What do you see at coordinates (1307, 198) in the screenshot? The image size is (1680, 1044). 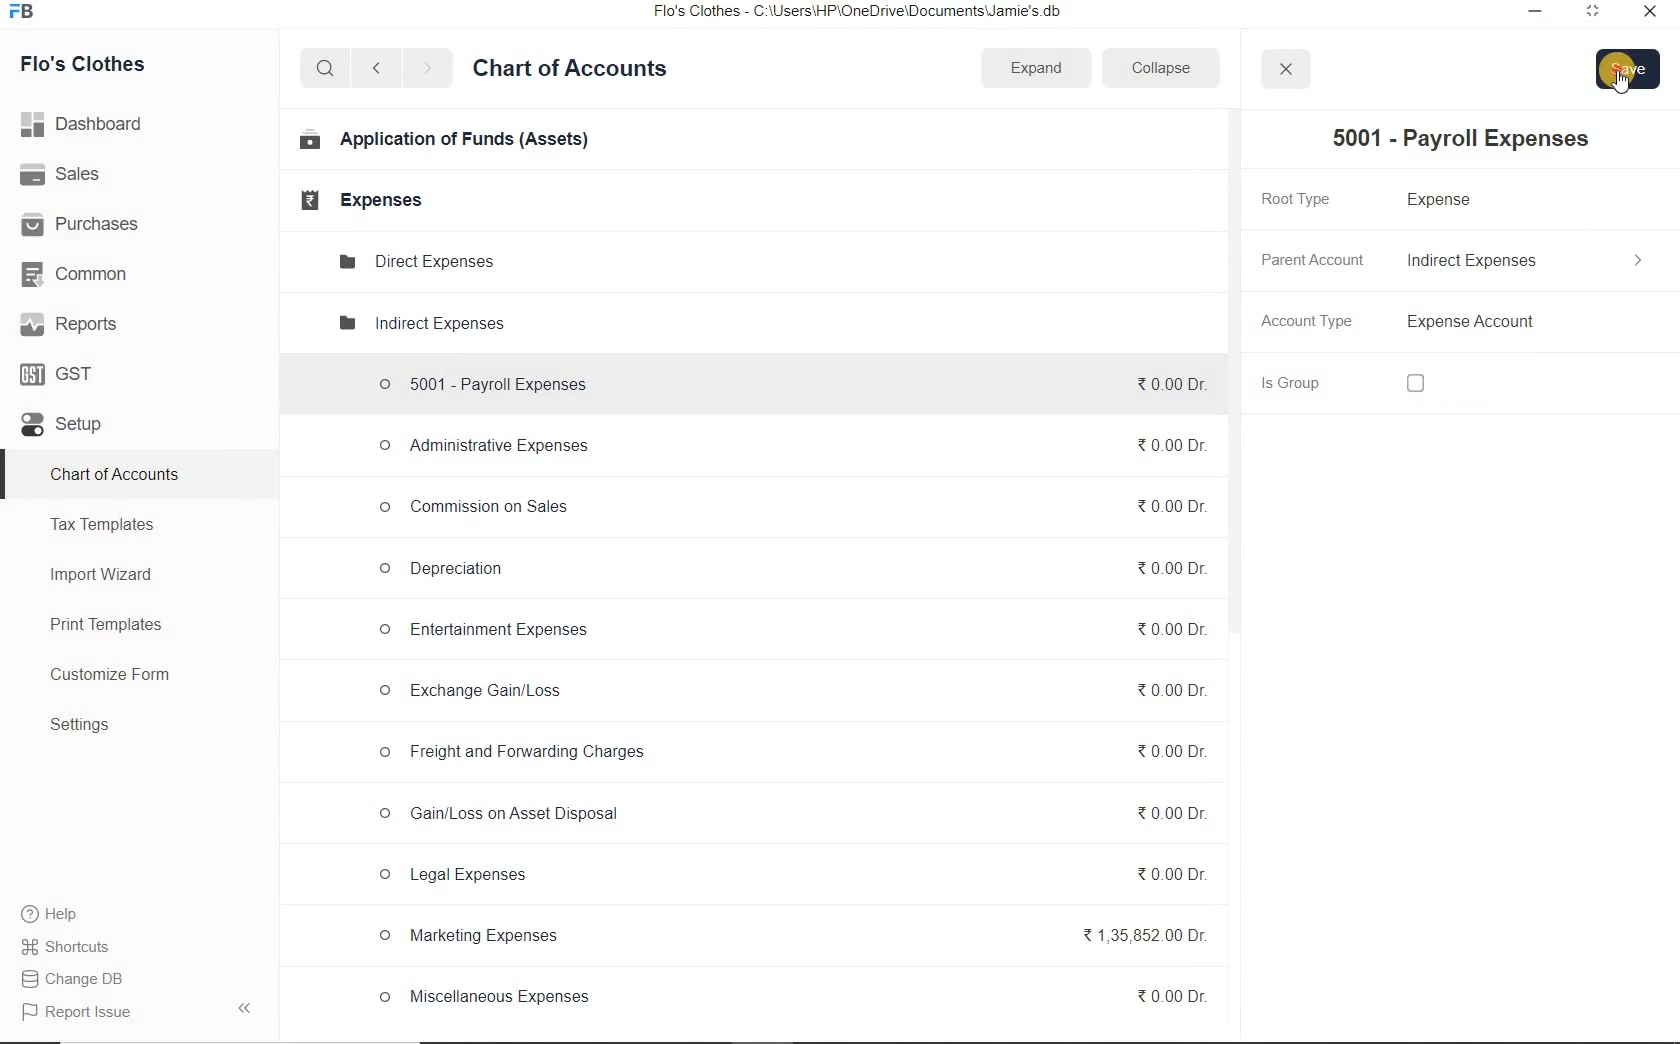 I see `Root Type` at bounding box center [1307, 198].